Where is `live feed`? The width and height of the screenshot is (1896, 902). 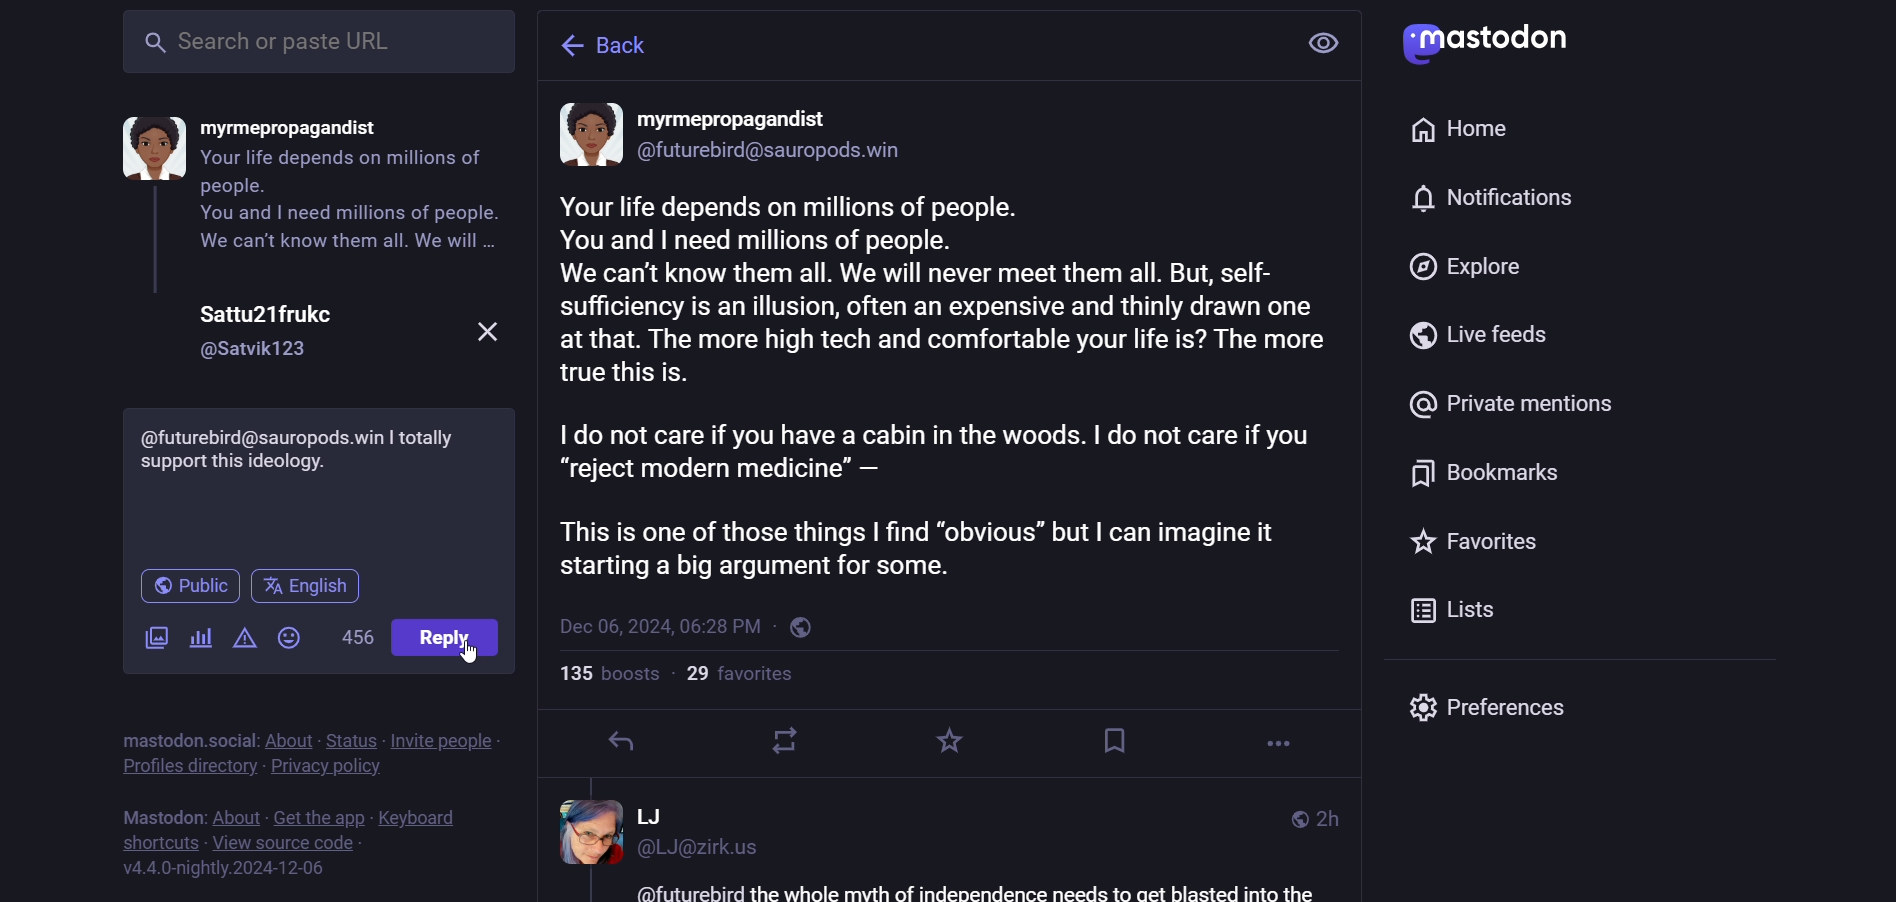
live feed is located at coordinates (1480, 334).